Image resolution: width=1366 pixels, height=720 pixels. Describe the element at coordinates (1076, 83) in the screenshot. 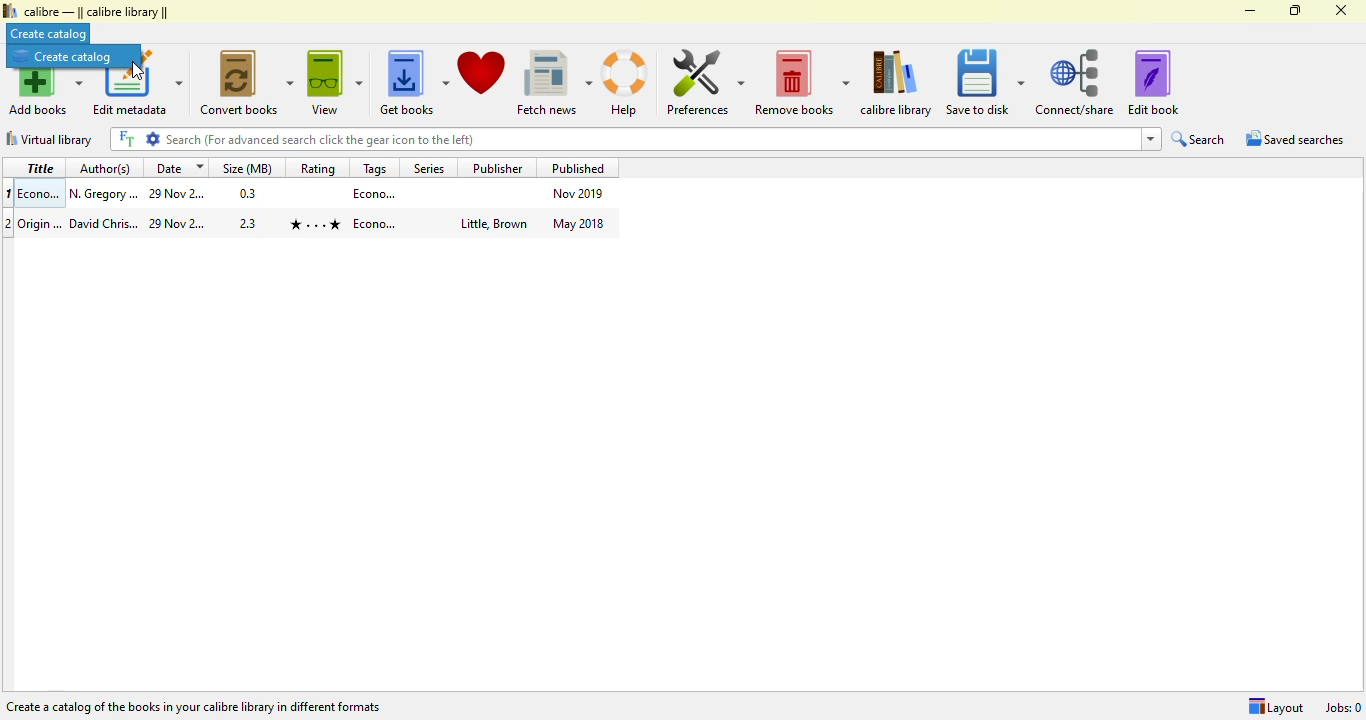

I see `connect/share` at that location.